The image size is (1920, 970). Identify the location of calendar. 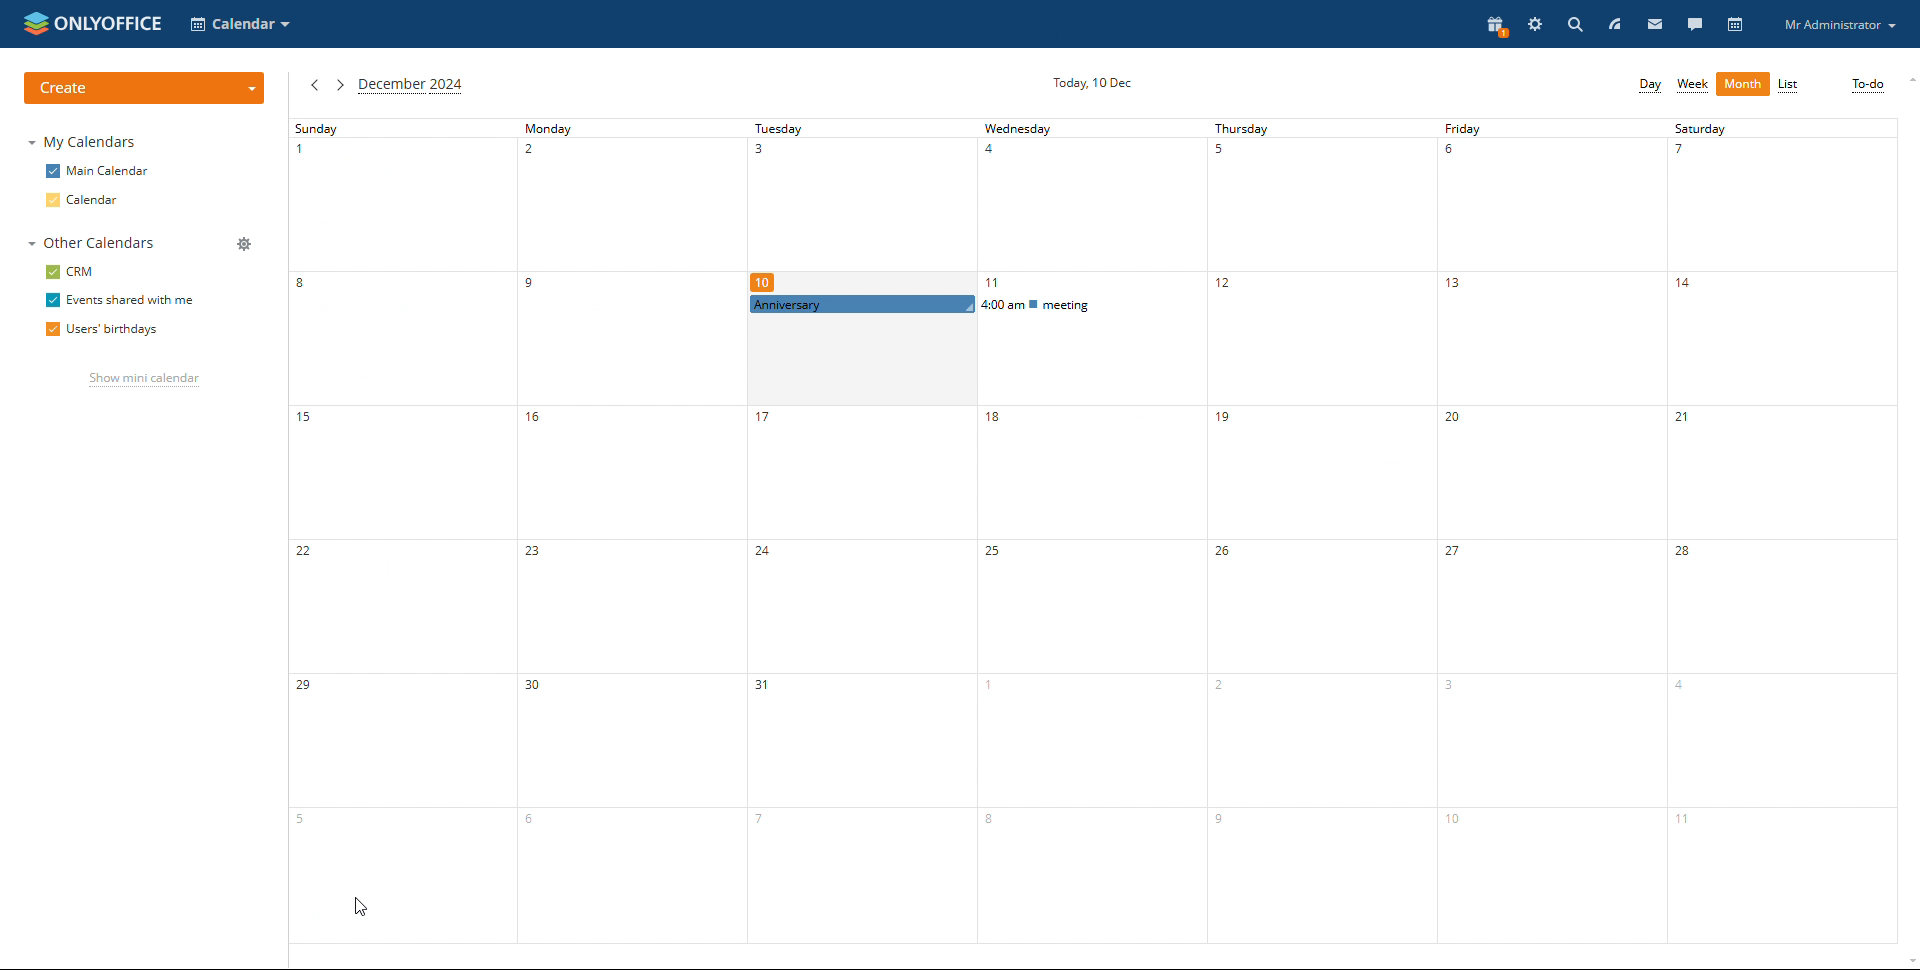
(87, 201).